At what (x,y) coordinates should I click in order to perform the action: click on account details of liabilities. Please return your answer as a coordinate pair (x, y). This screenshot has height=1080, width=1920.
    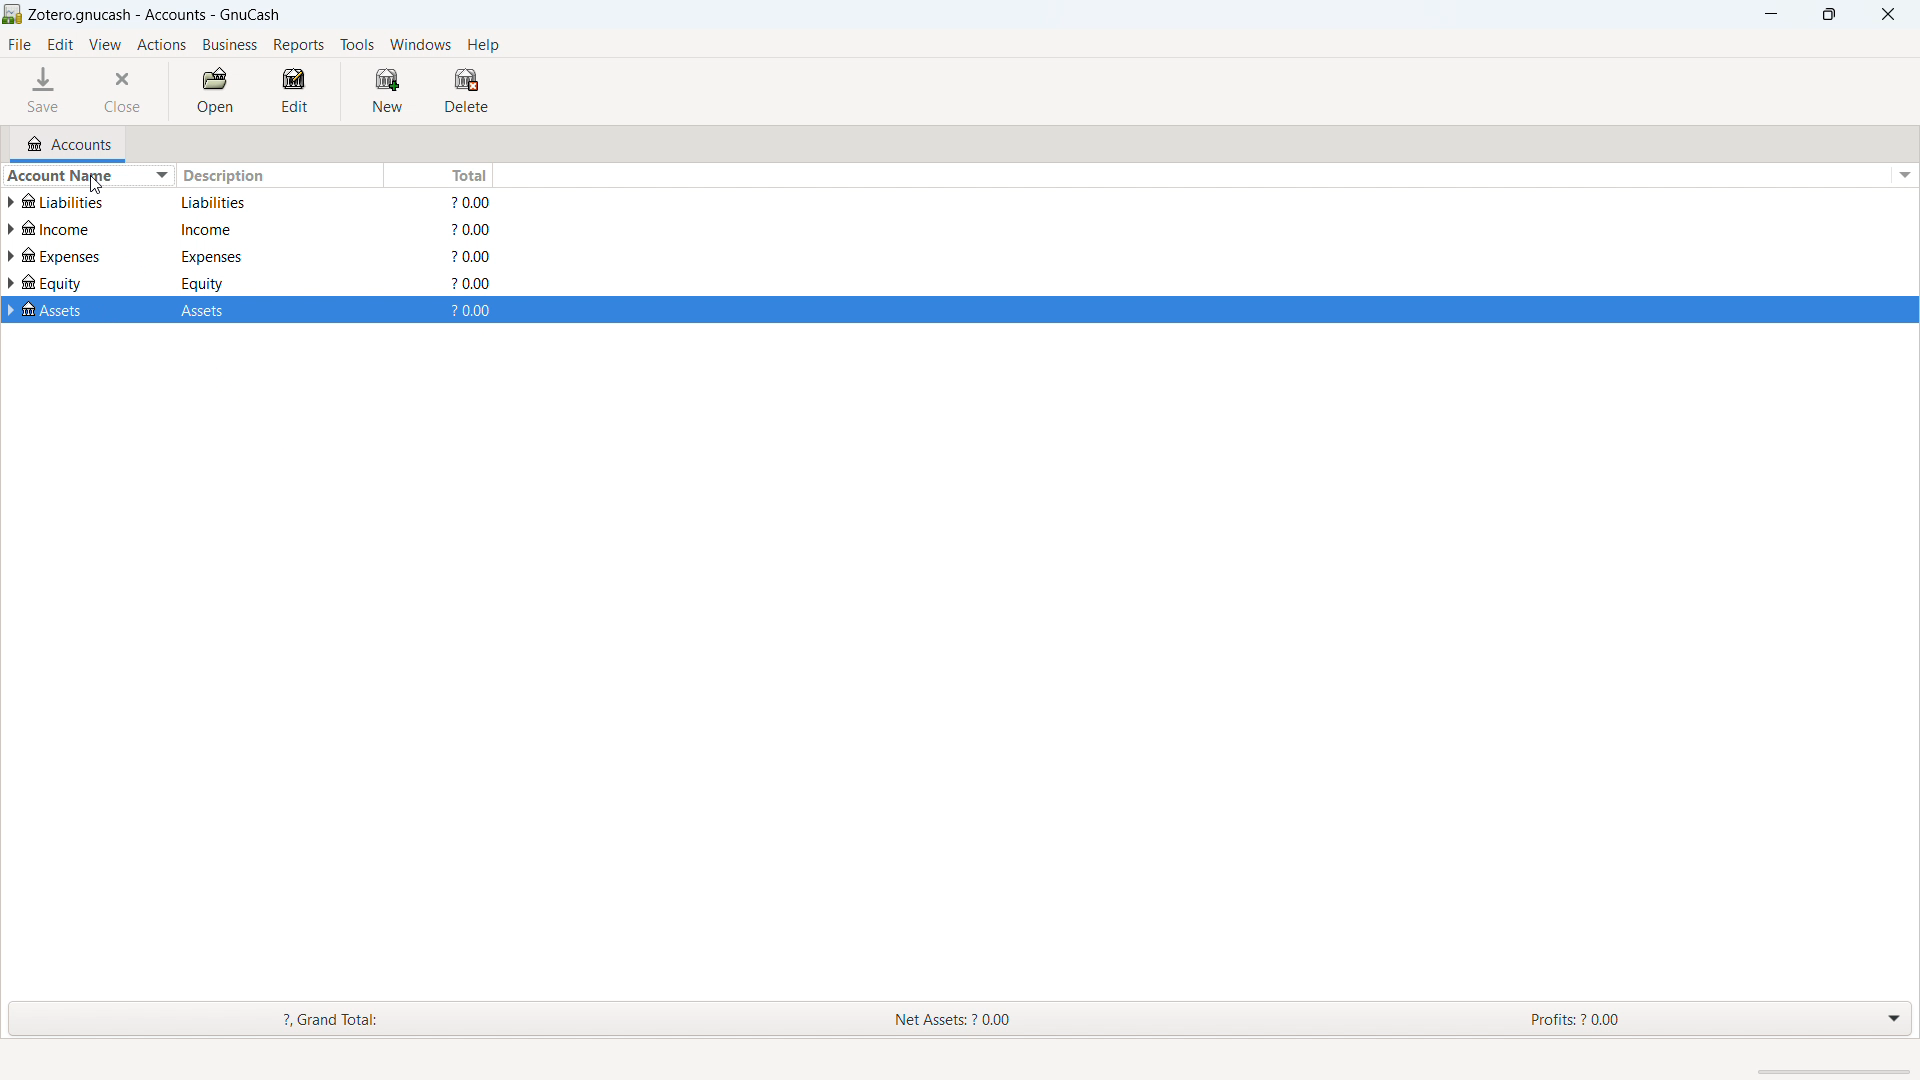
    Looking at the image, I should click on (273, 203).